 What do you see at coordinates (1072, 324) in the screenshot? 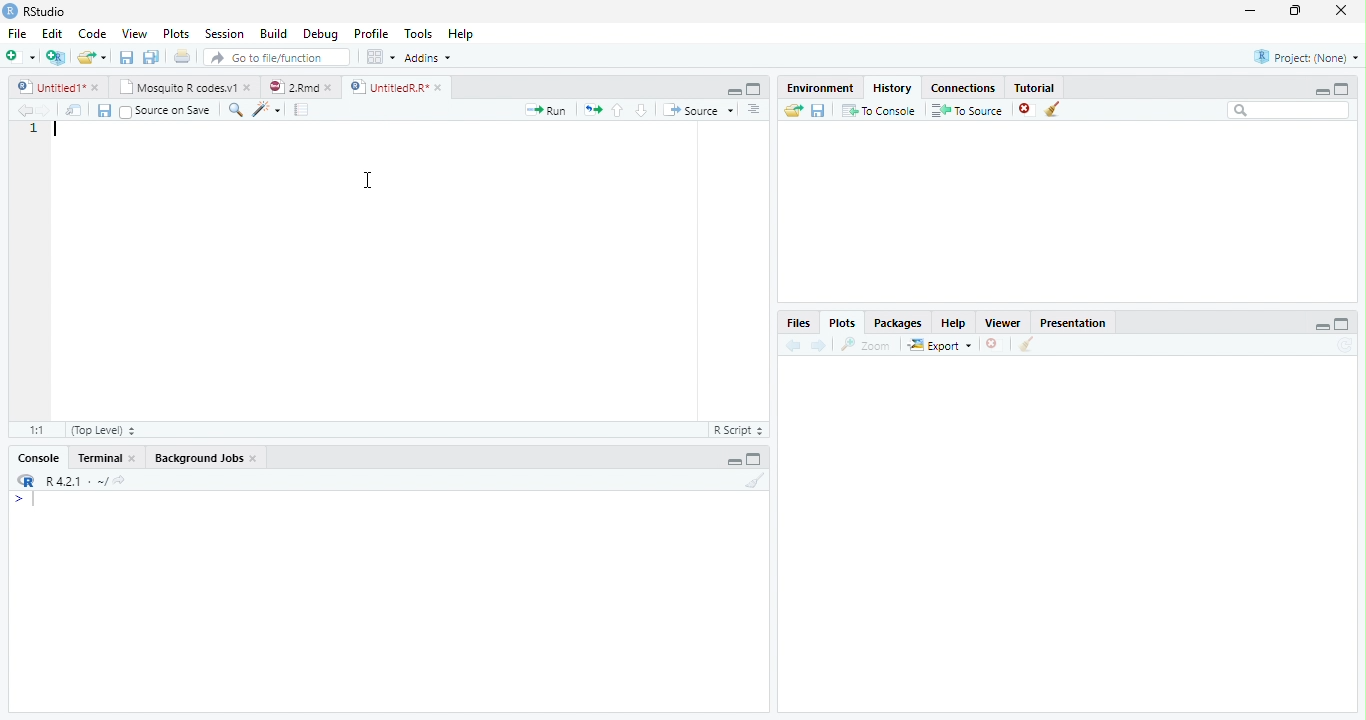
I see `Presentatior` at bounding box center [1072, 324].